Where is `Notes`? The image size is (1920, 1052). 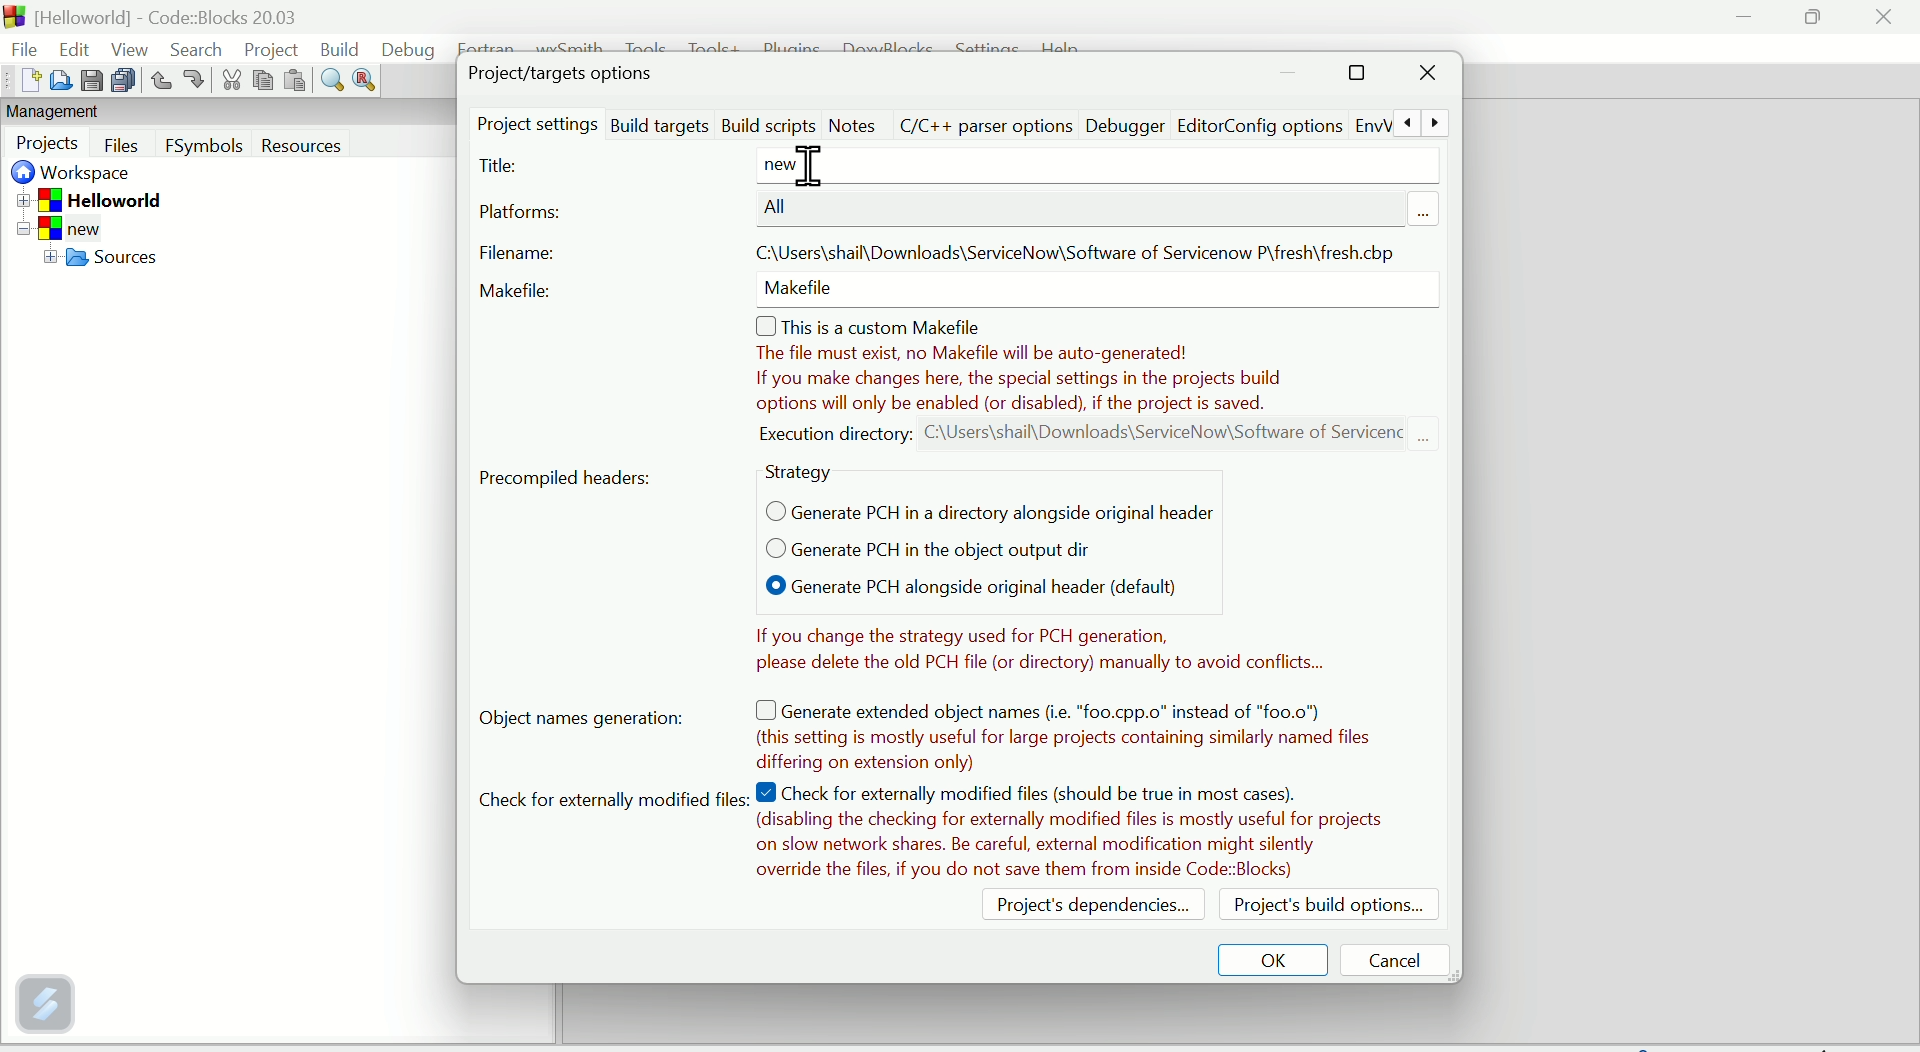 Notes is located at coordinates (1031, 646).